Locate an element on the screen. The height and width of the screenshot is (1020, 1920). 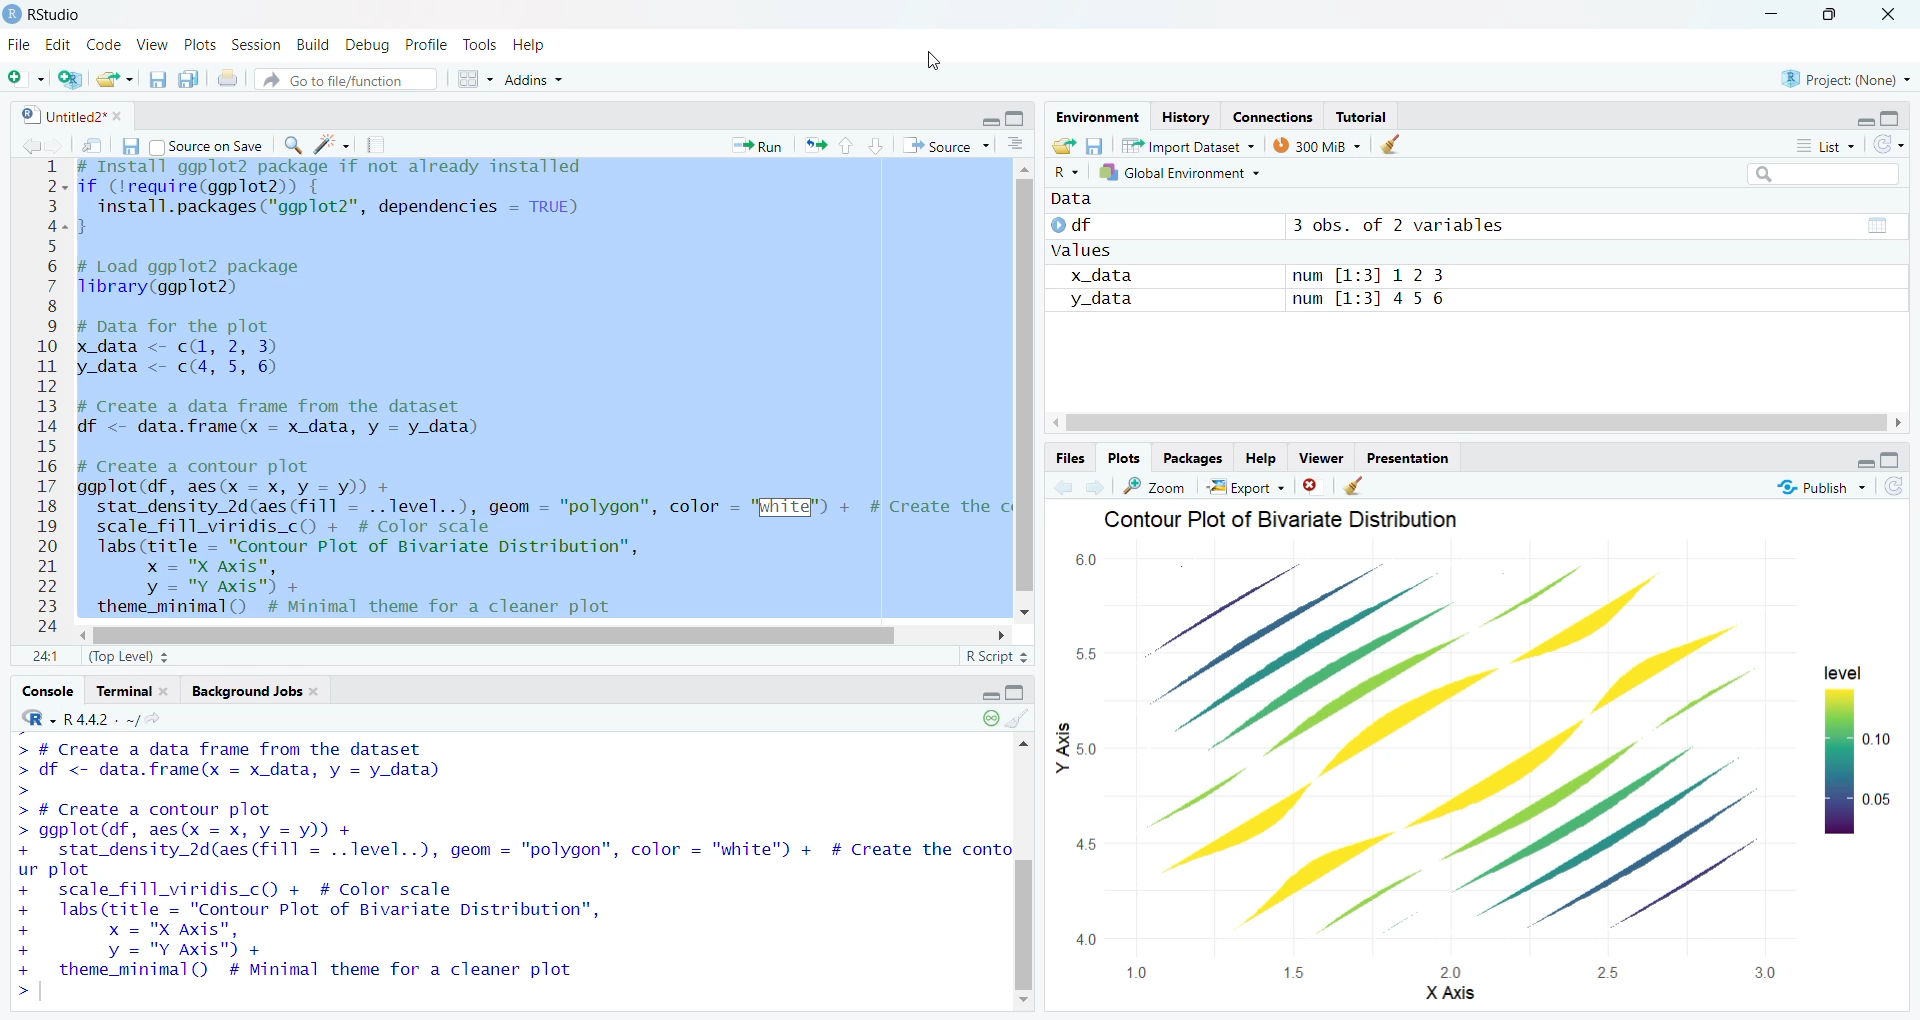
save is located at coordinates (1099, 145).